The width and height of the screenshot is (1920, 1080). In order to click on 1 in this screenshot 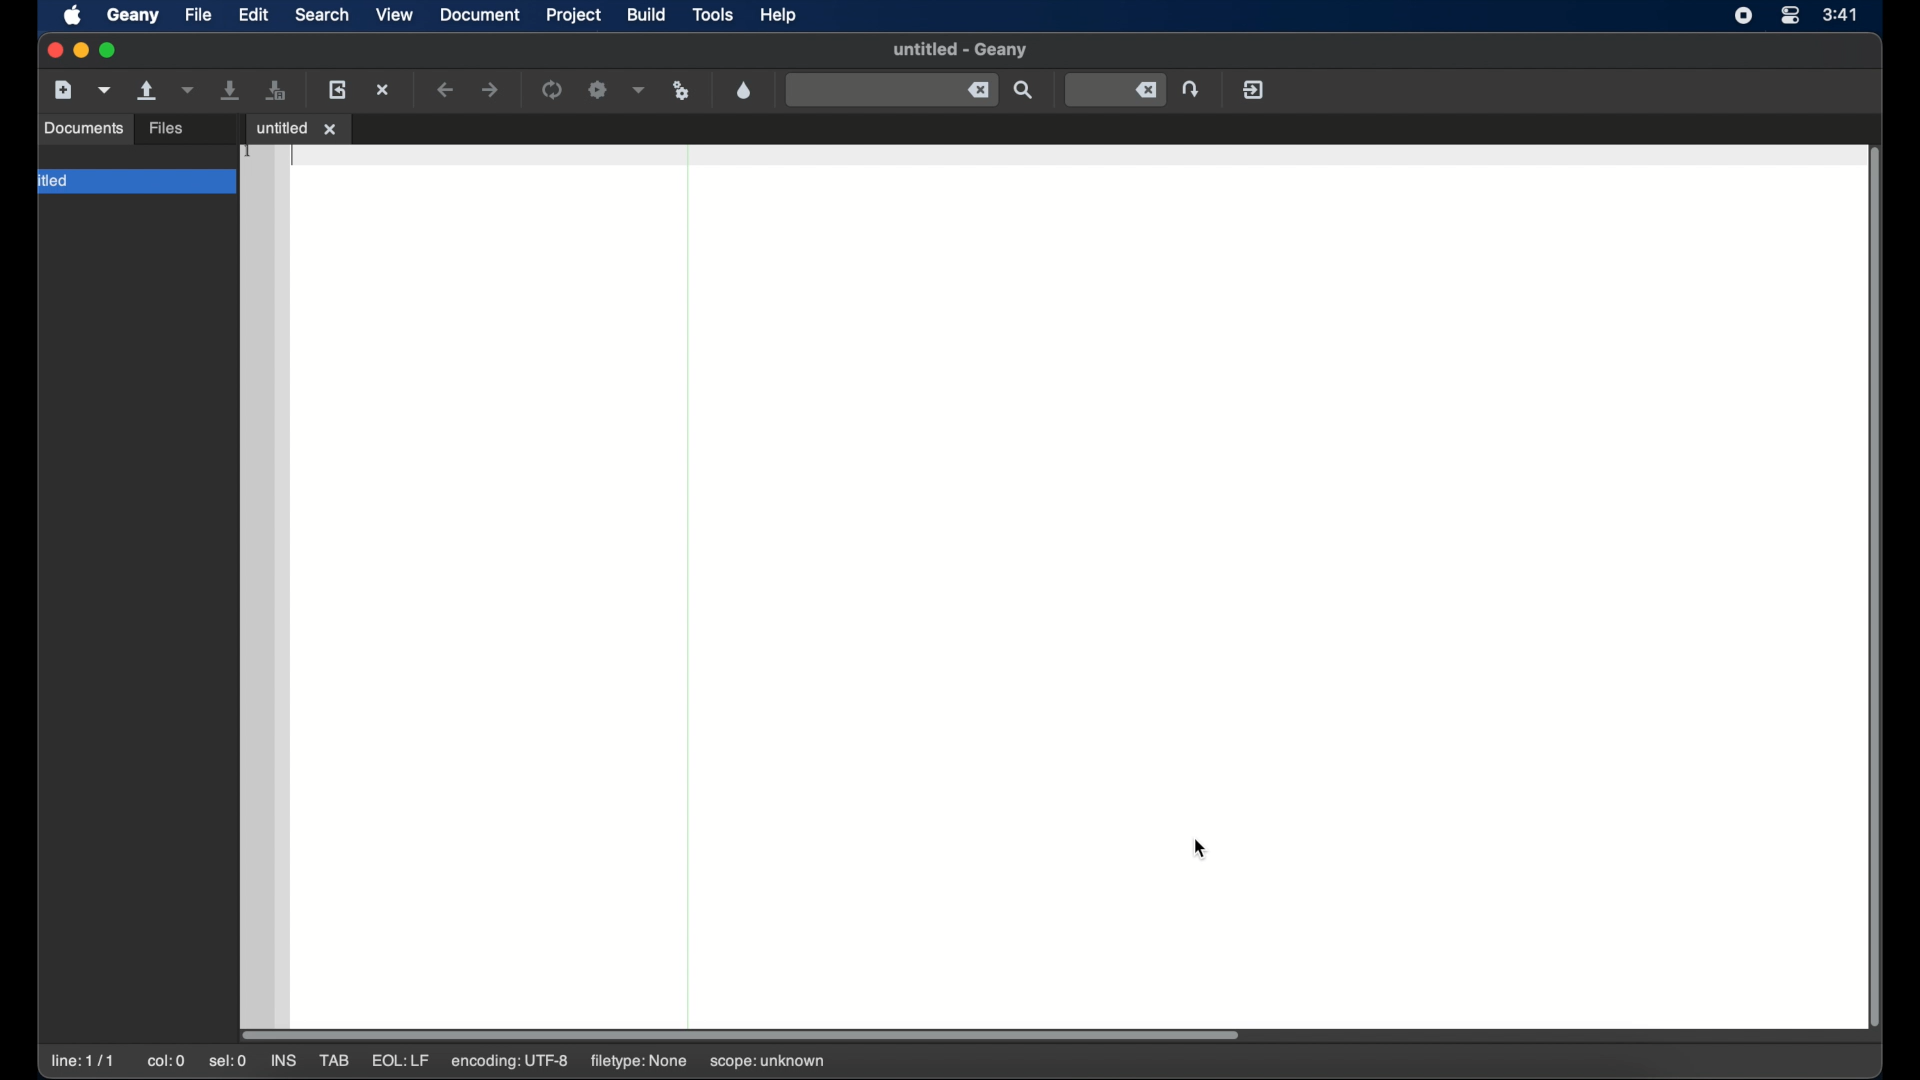, I will do `click(249, 152)`.